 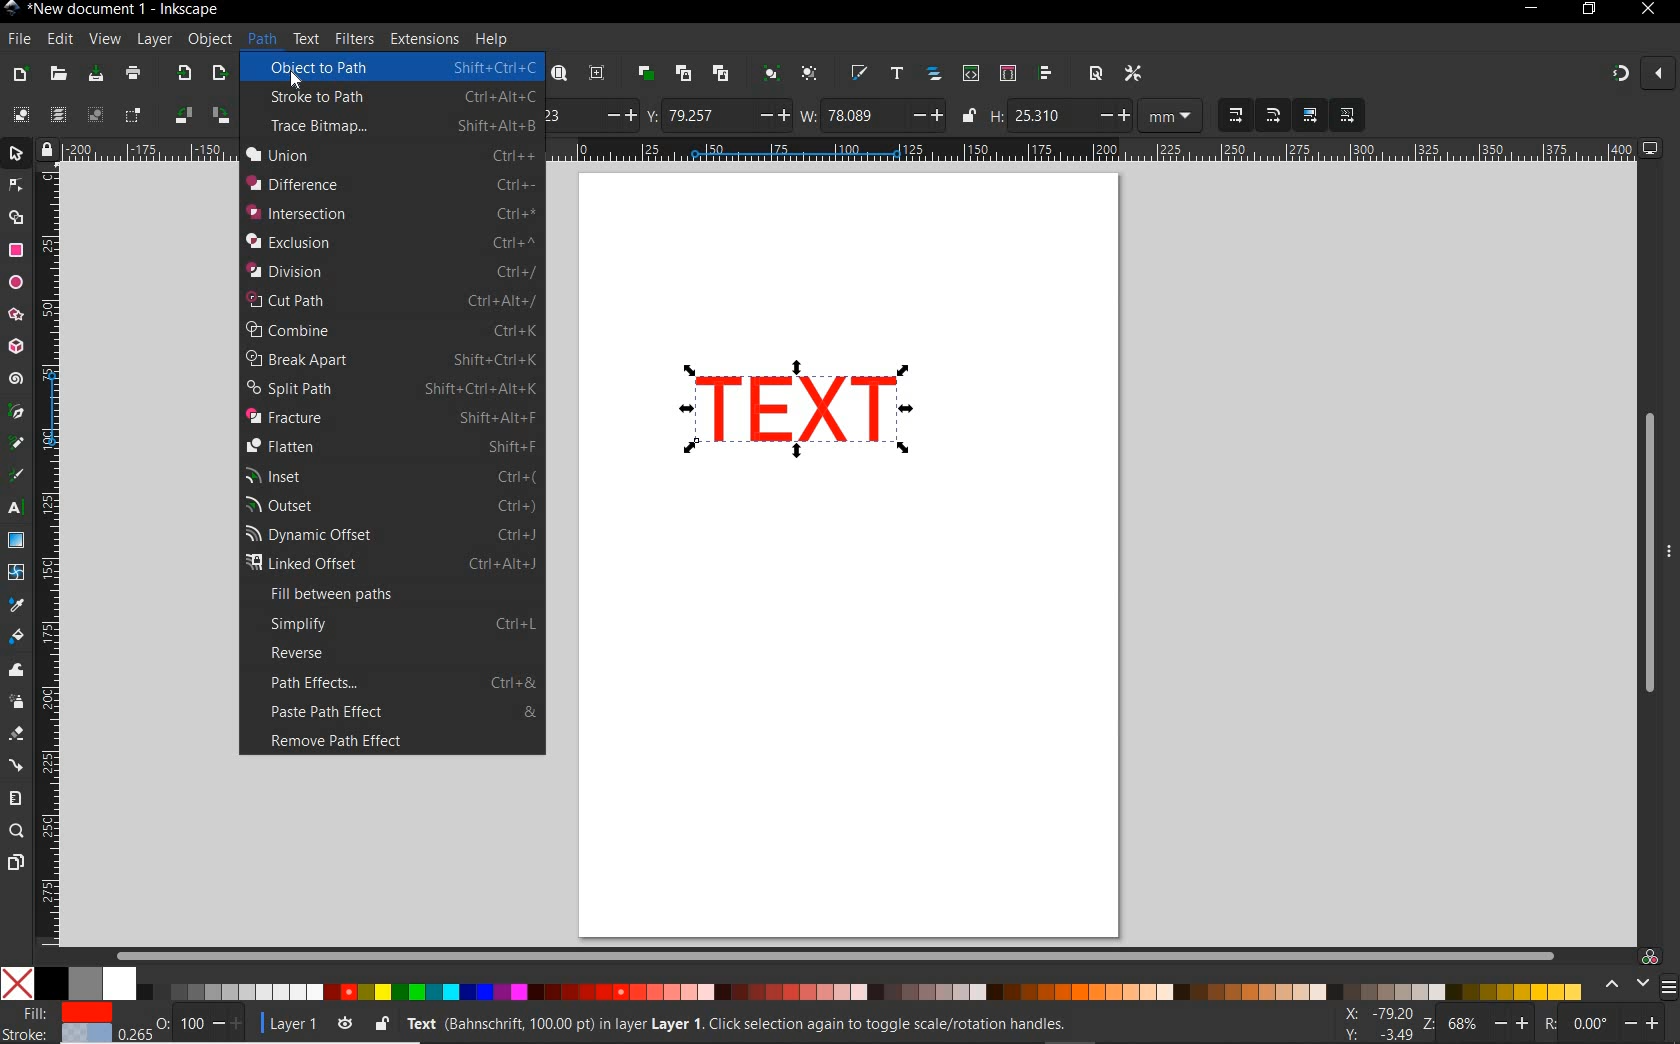 I want to click on SIMPLIFY, so click(x=401, y=624).